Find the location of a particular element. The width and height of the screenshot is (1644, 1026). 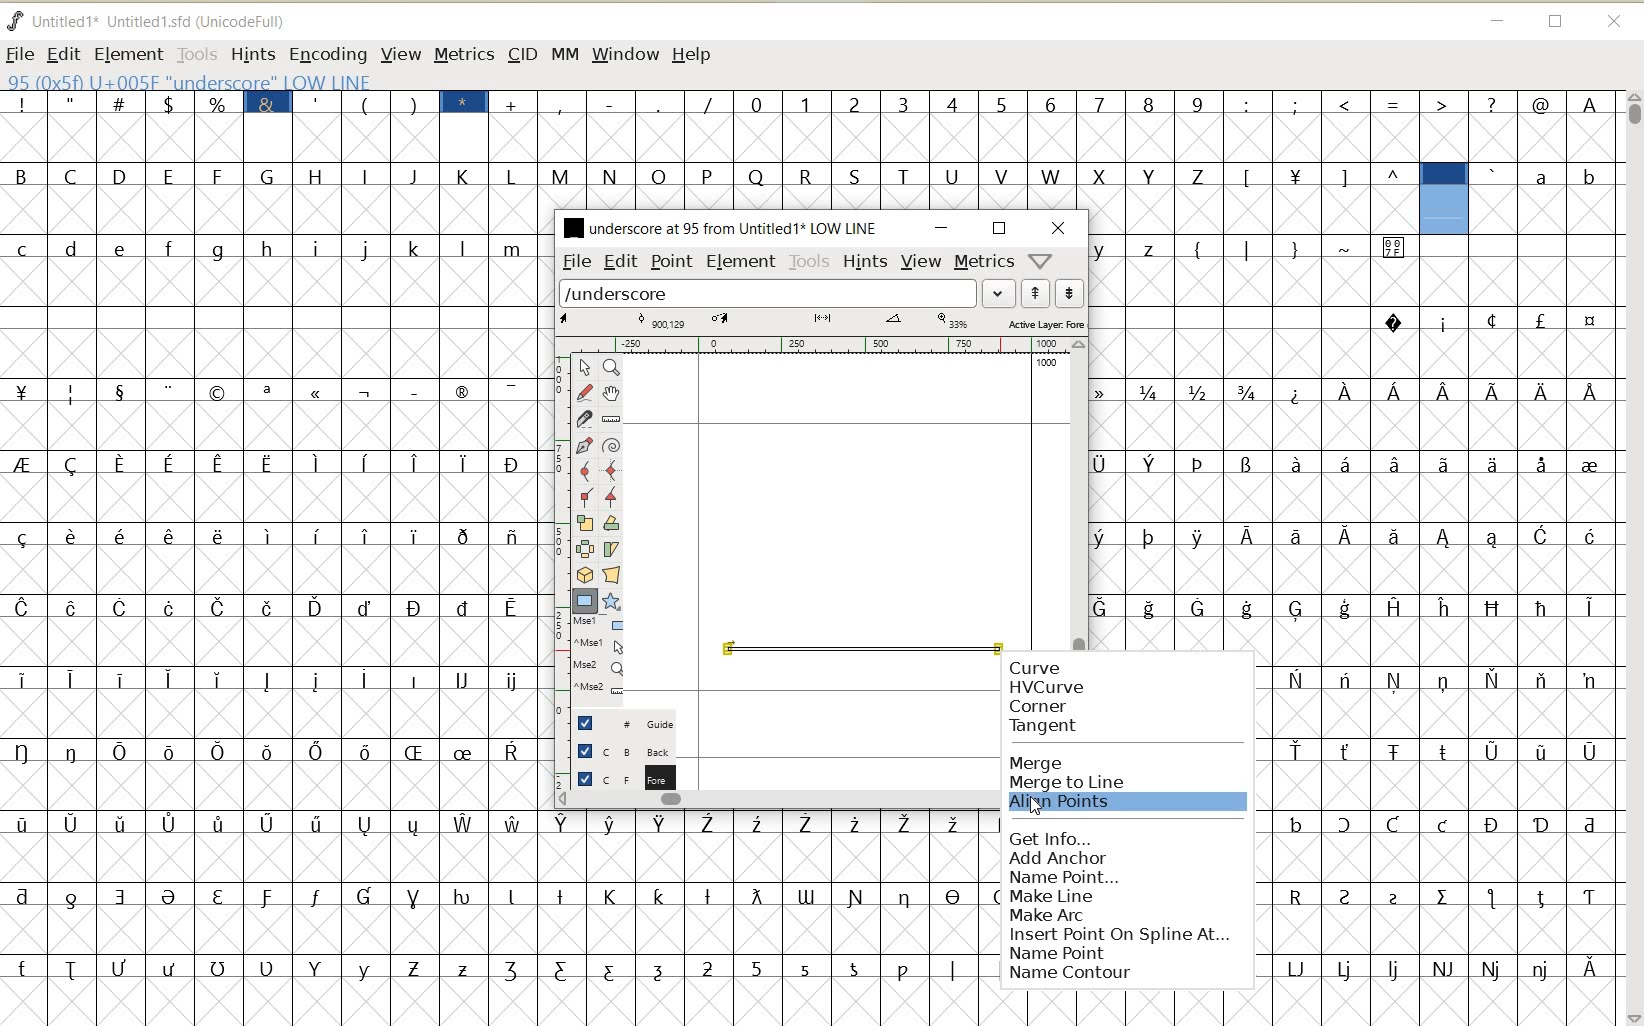

HV CURVE is located at coordinates (1045, 687).